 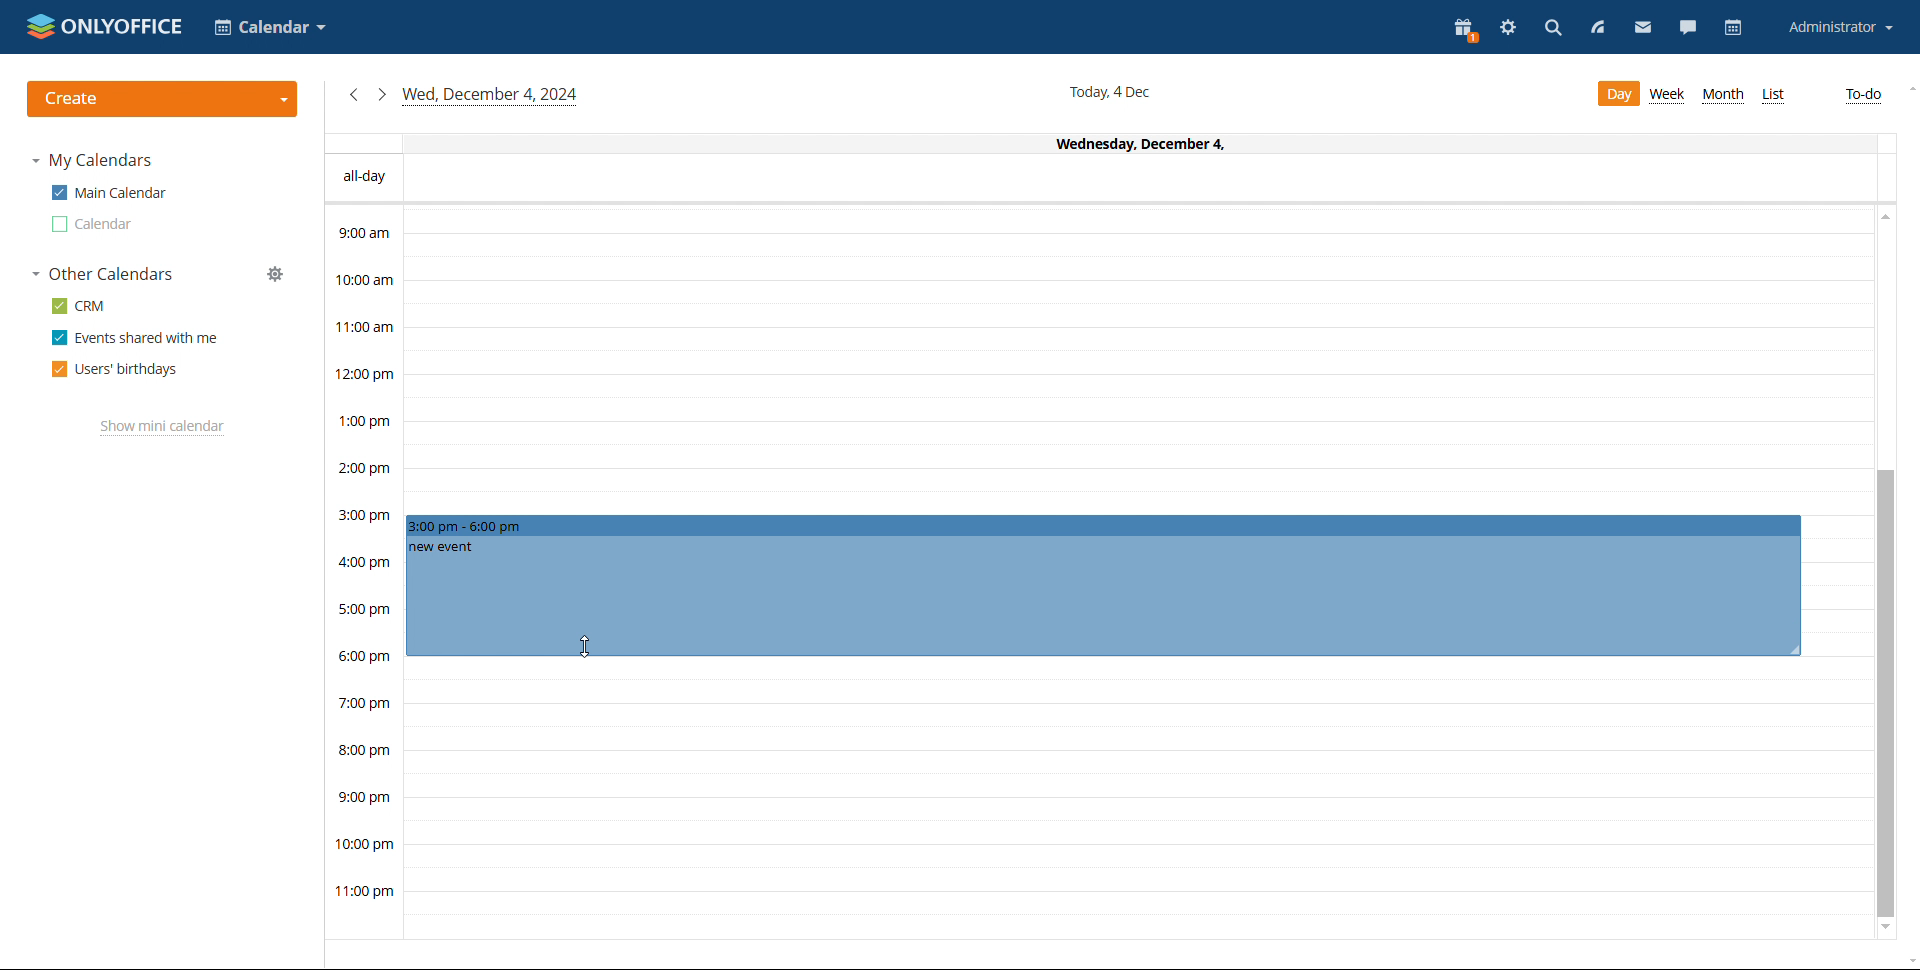 What do you see at coordinates (1096, 143) in the screenshot?
I see `date` at bounding box center [1096, 143].